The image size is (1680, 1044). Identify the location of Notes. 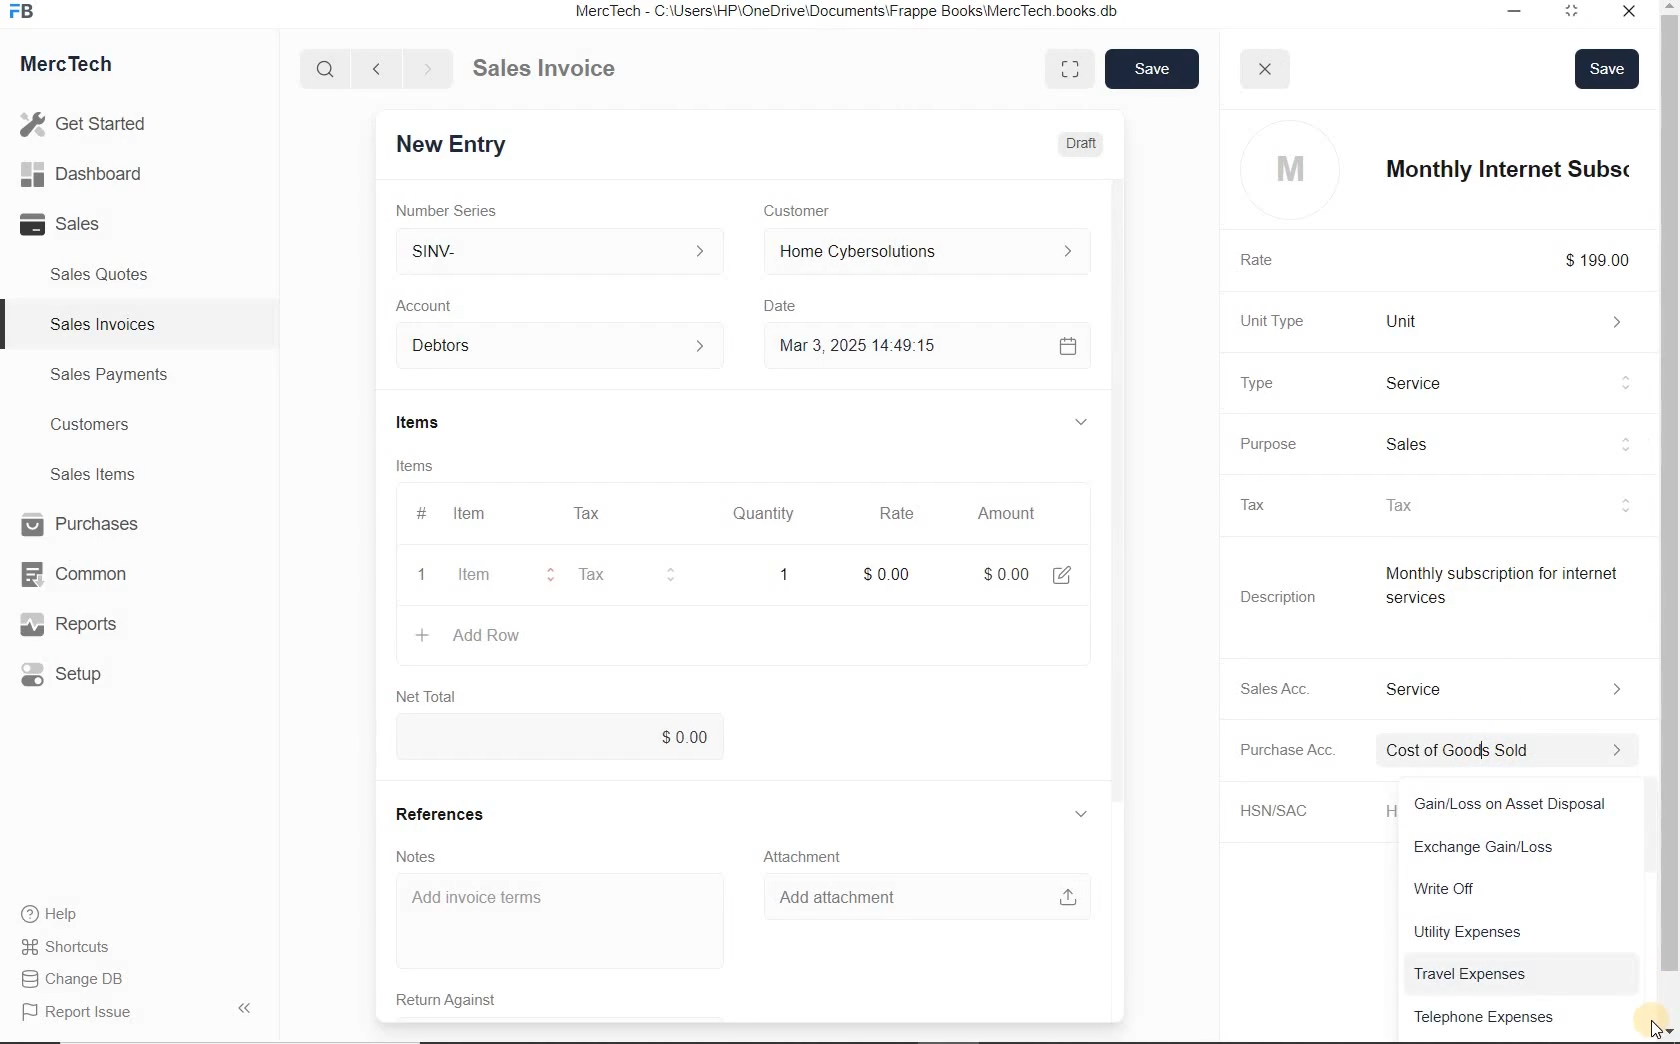
(432, 855).